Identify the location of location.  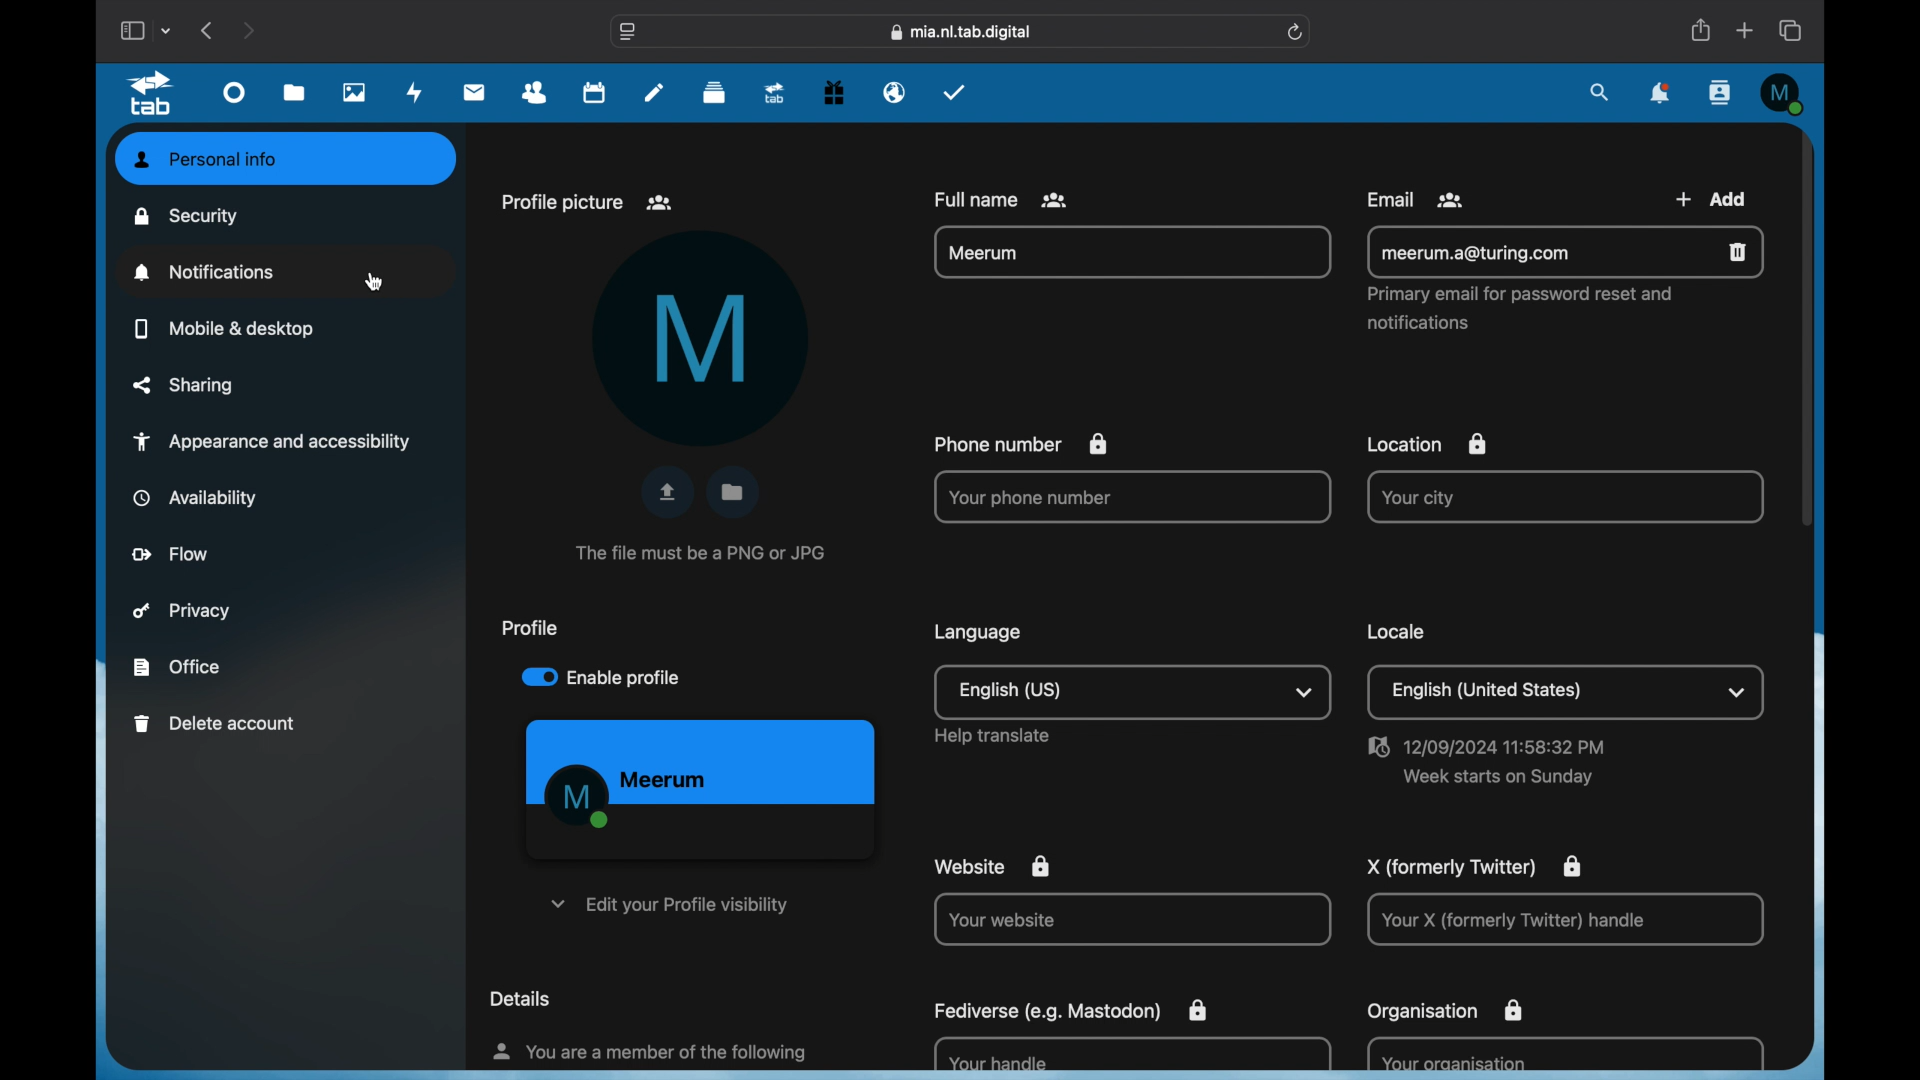
(1428, 443).